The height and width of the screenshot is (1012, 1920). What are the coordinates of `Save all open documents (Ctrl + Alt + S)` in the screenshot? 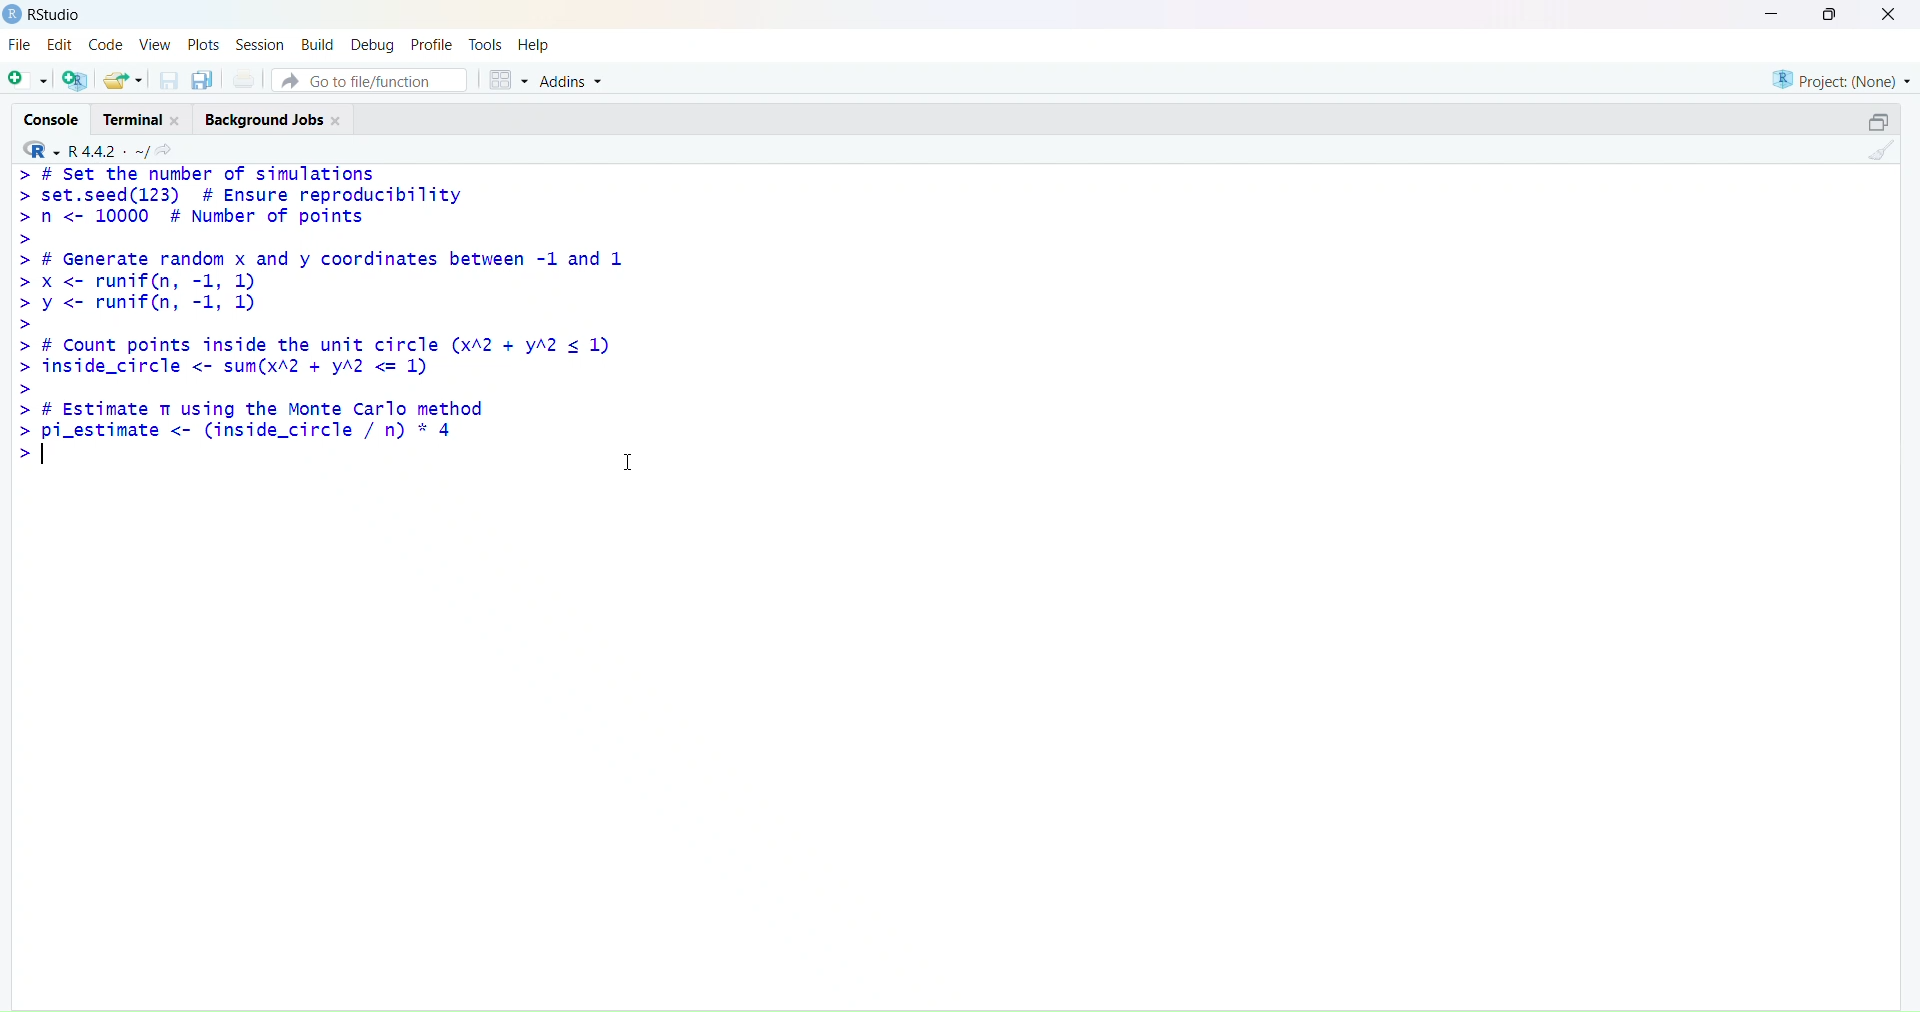 It's located at (204, 77).